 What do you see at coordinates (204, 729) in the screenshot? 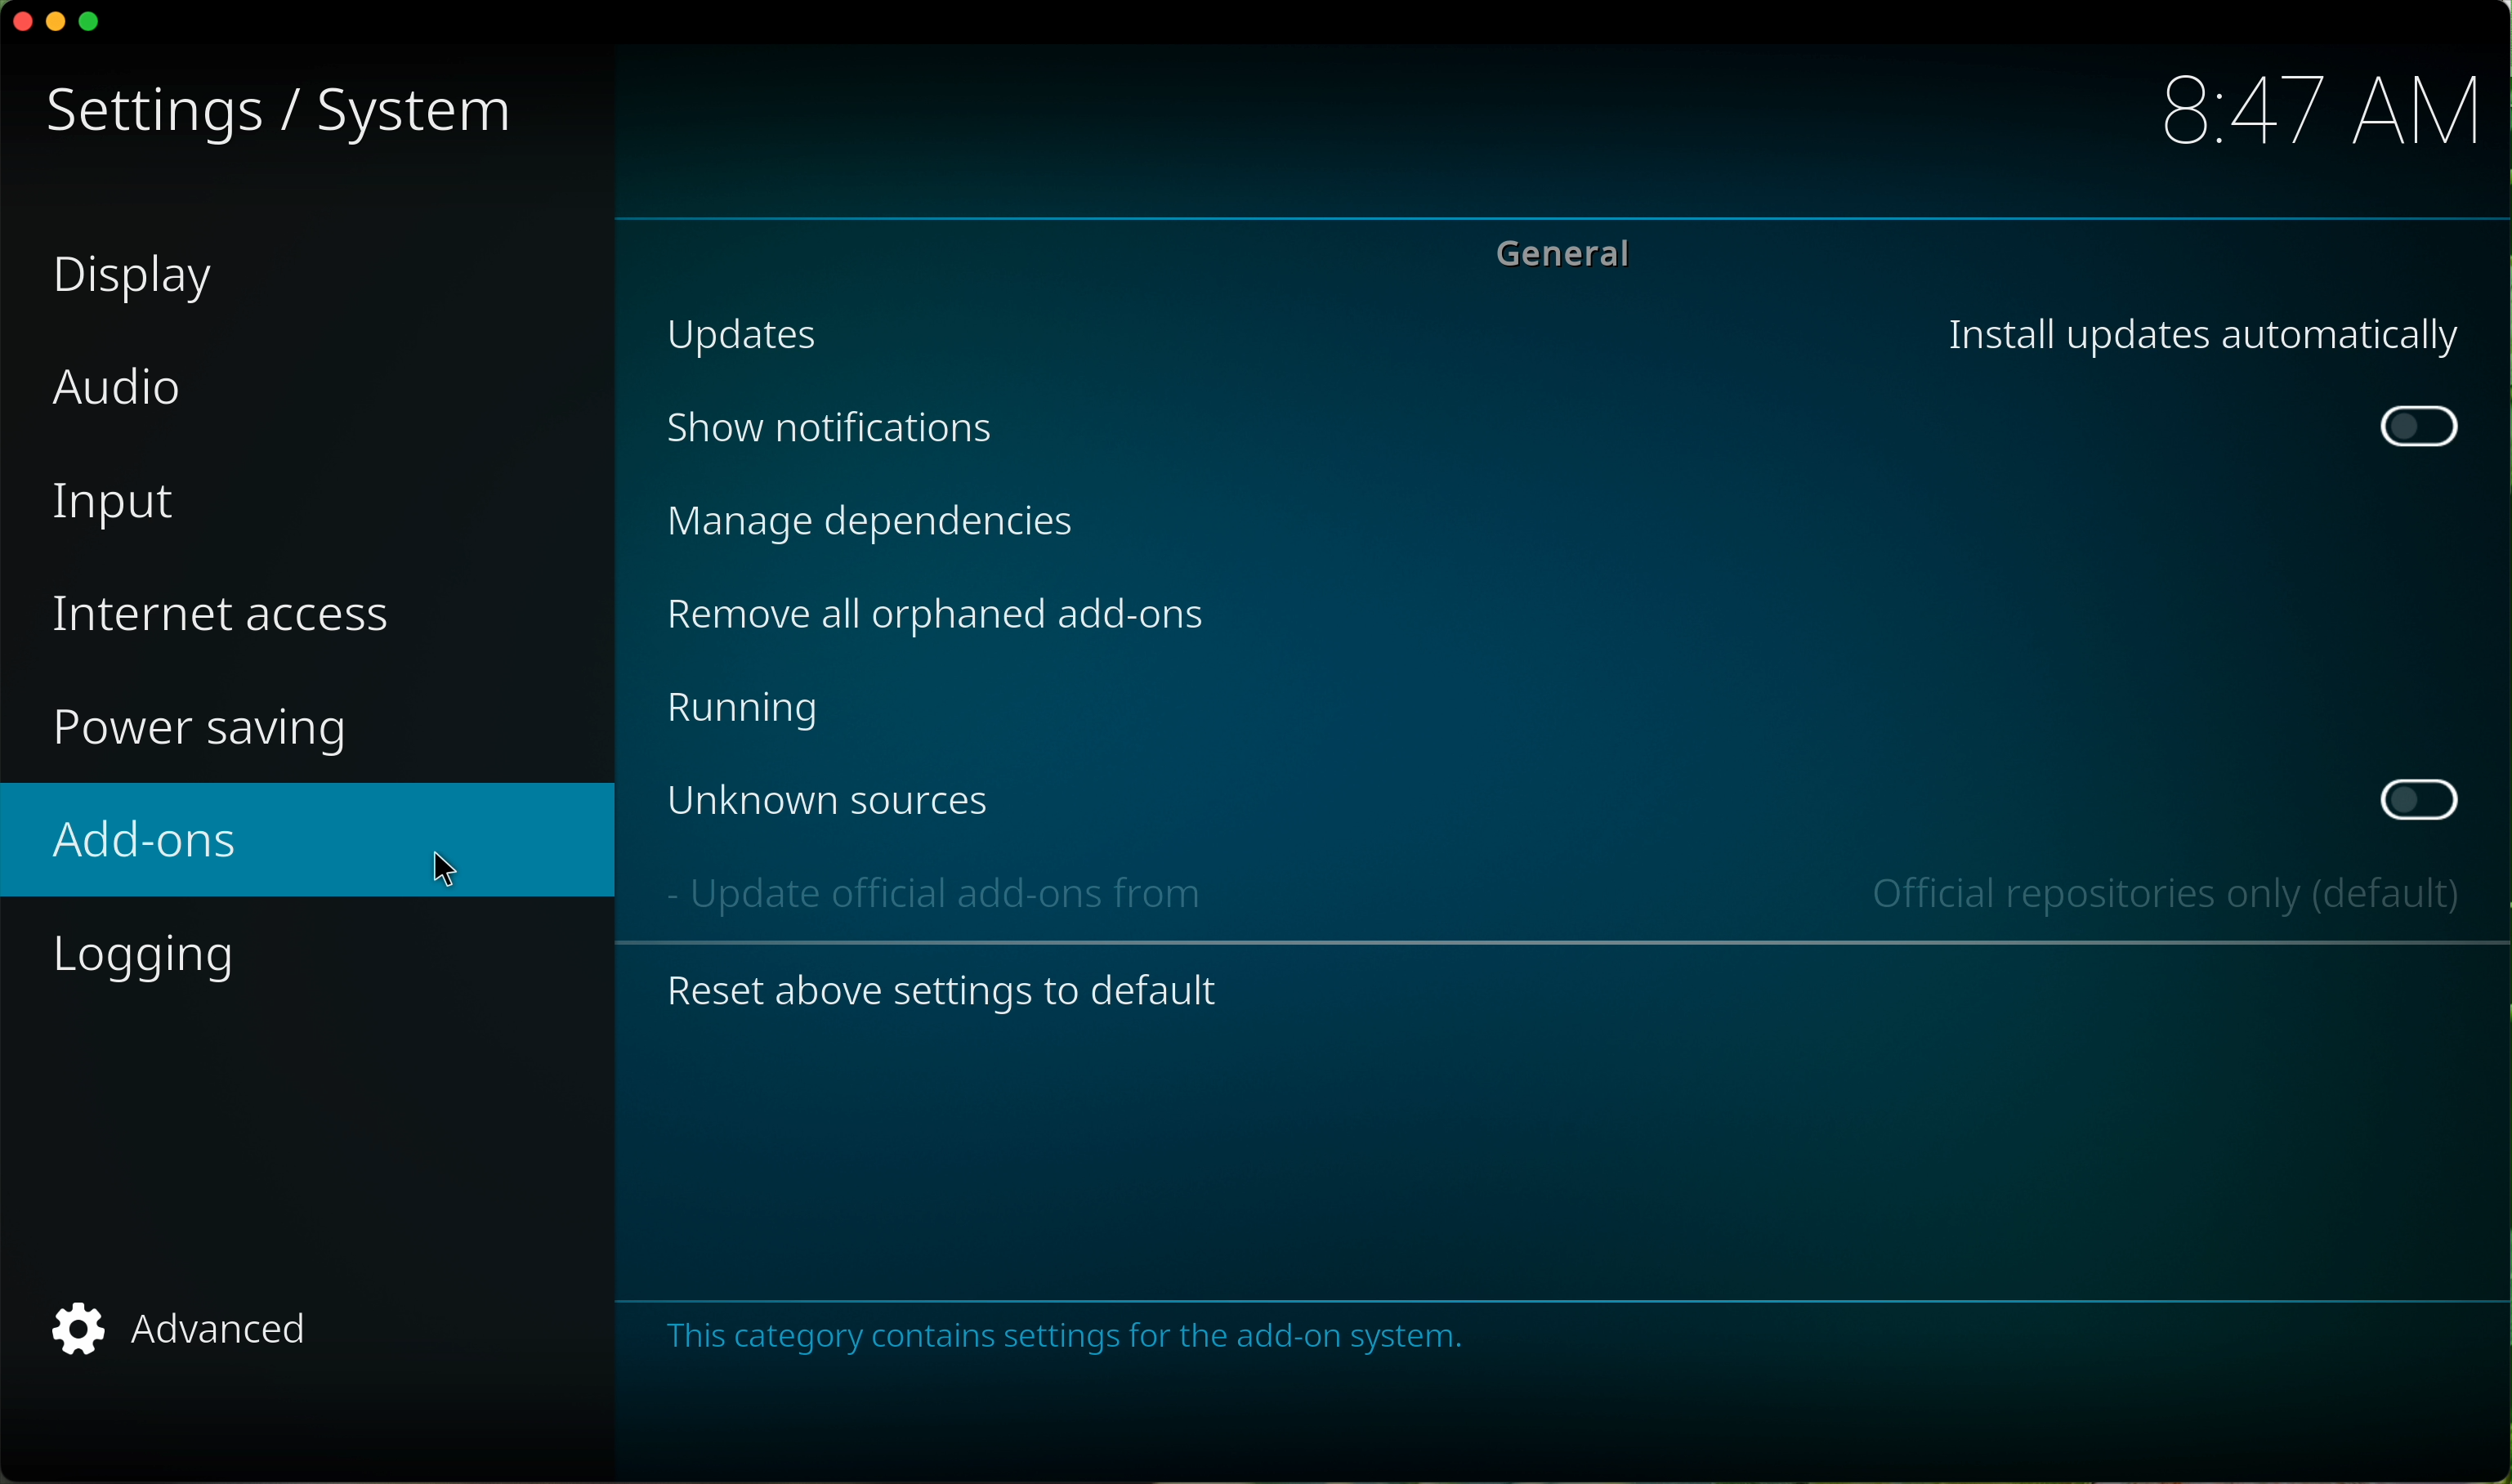
I see `power saving` at bounding box center [204, 729].